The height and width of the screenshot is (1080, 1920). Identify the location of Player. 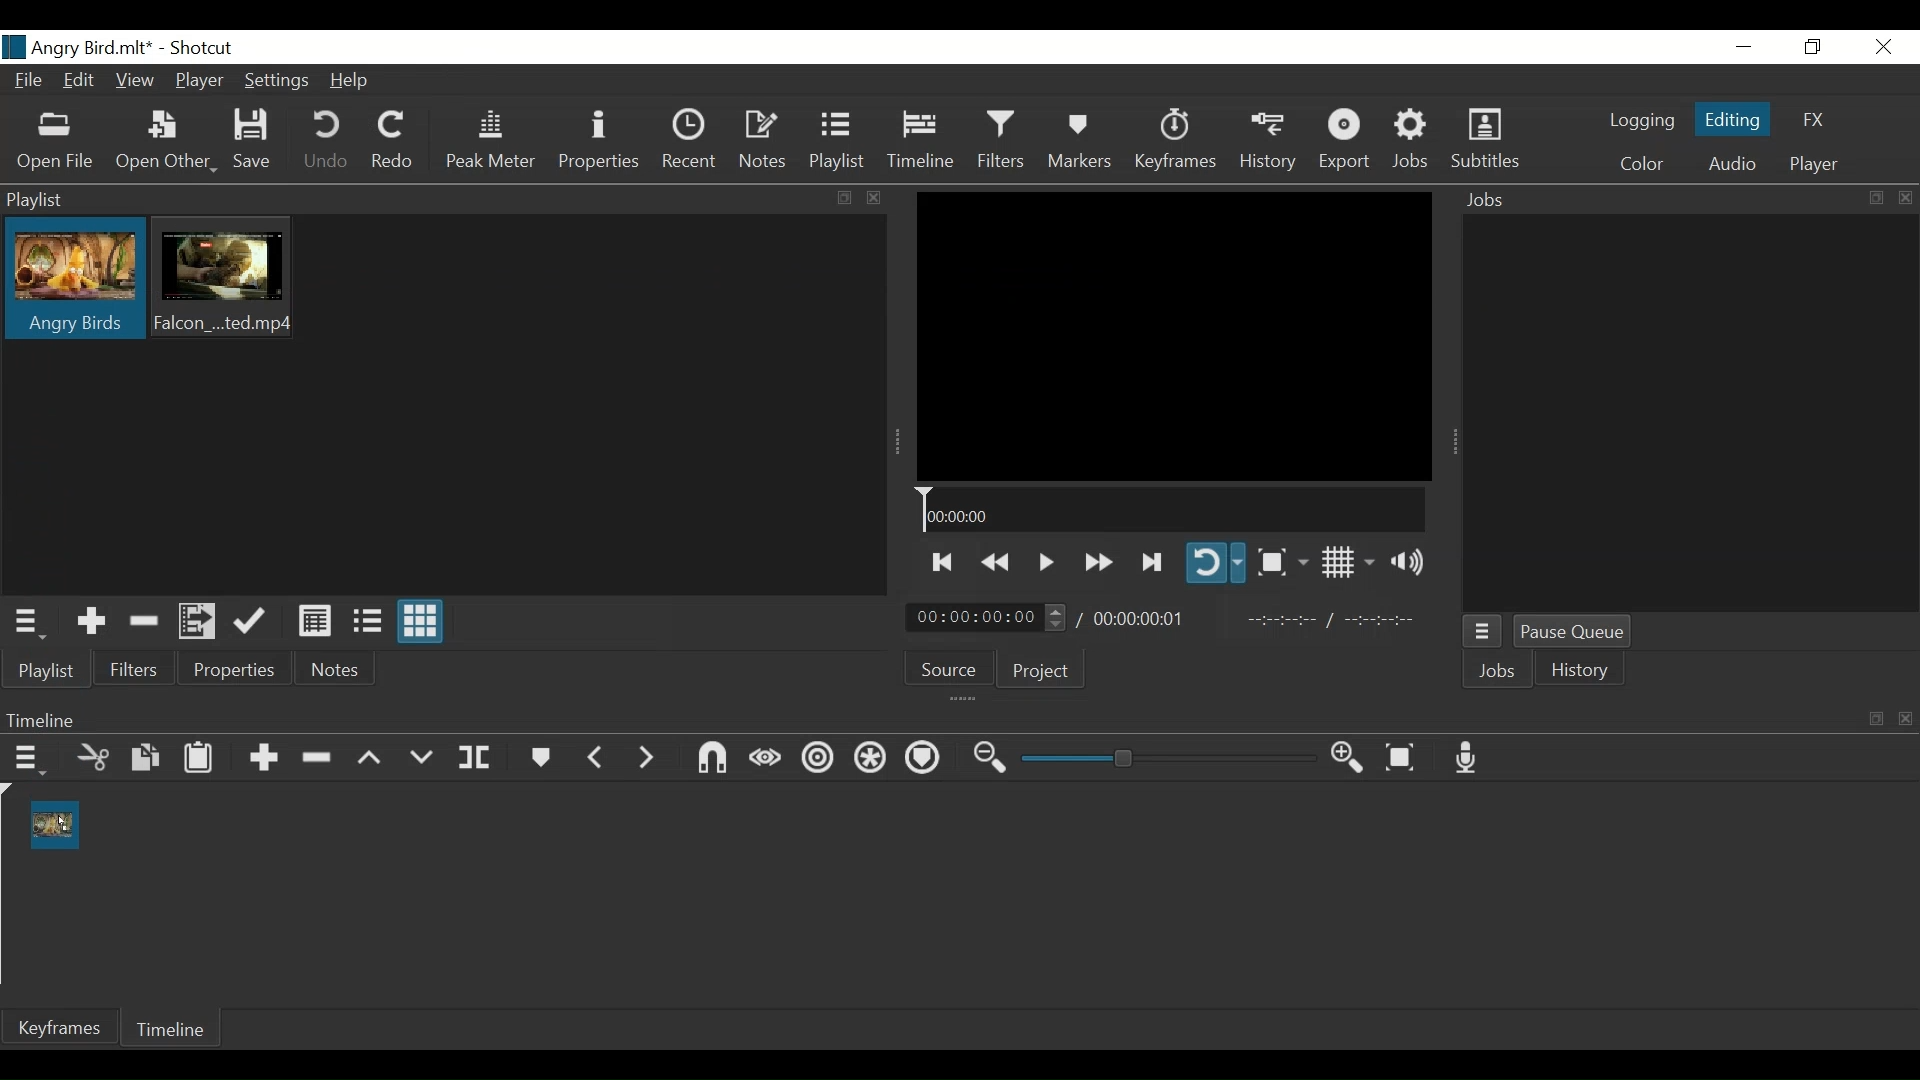
(1815, 161).